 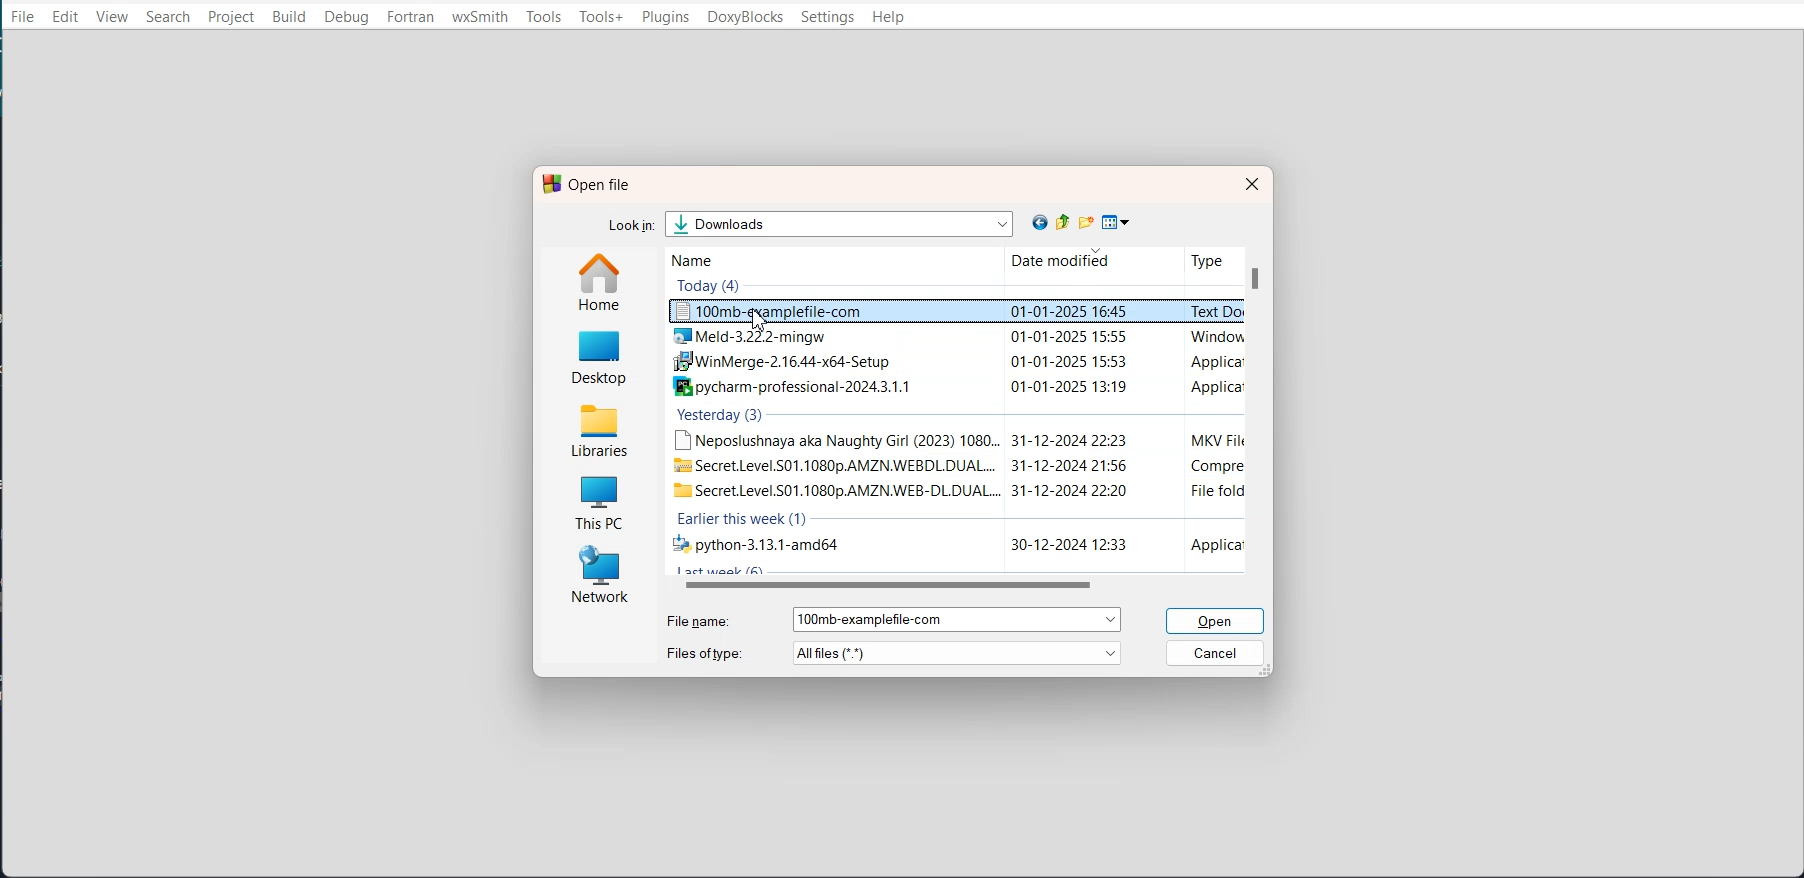 I want to click on Home, so click(x=602, y=281).